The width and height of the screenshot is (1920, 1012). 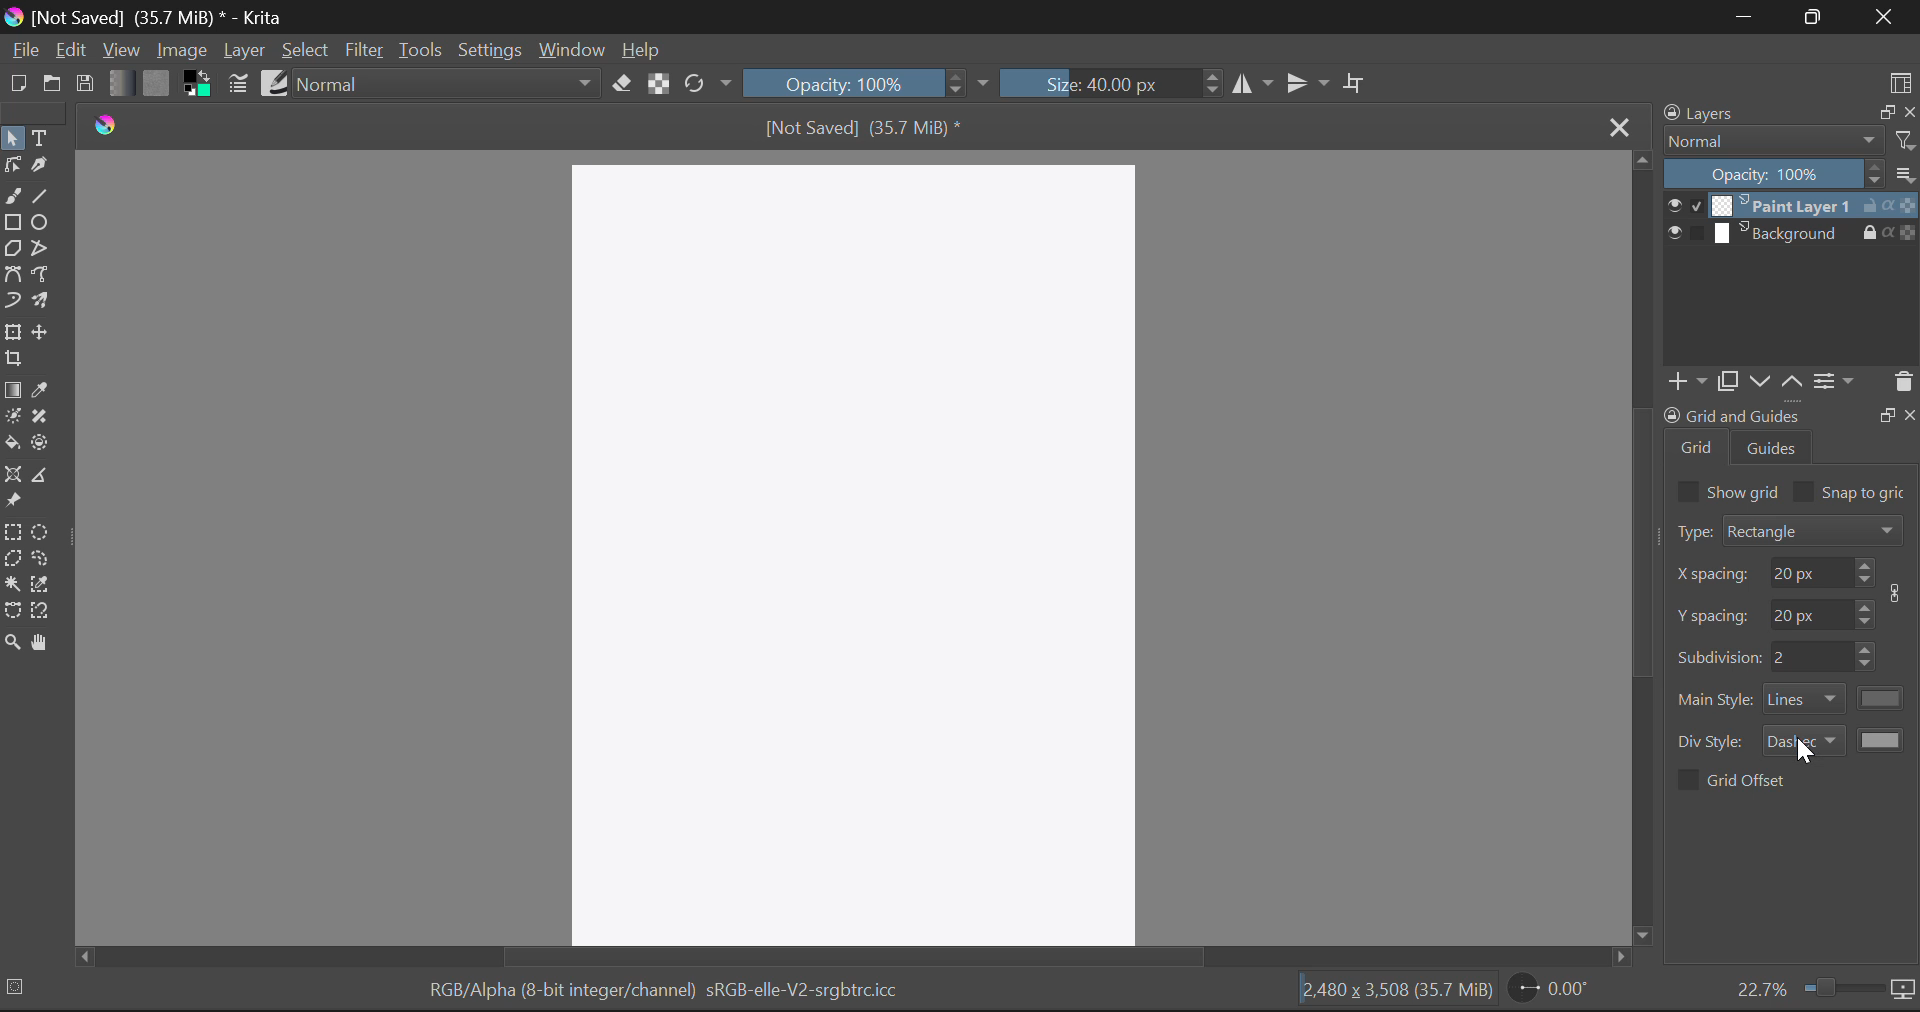 I want to click on Page Rotation, so click(x=1553, y=989).